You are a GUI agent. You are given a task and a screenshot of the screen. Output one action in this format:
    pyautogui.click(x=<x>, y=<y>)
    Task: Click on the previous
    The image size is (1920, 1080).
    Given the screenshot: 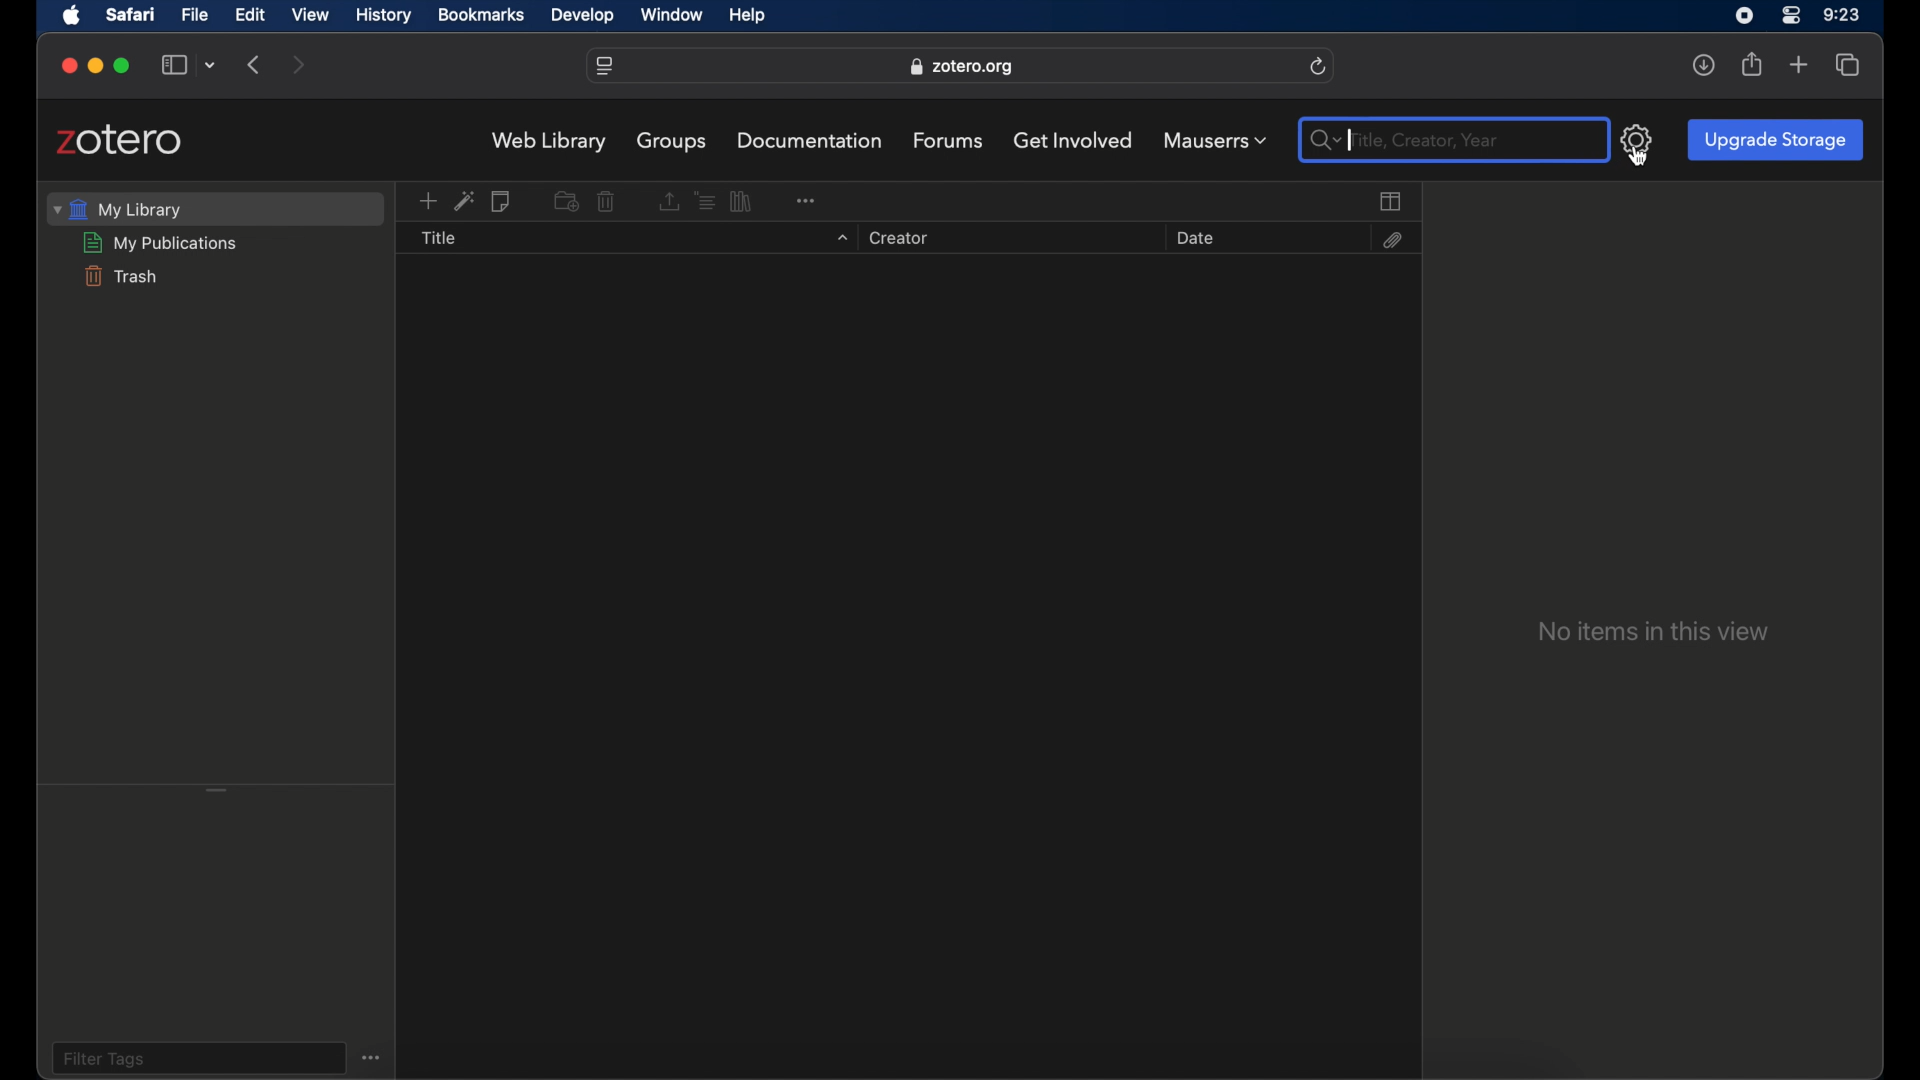 What is the action you would take?
    pyautogui.click(x=256, y=63)
    